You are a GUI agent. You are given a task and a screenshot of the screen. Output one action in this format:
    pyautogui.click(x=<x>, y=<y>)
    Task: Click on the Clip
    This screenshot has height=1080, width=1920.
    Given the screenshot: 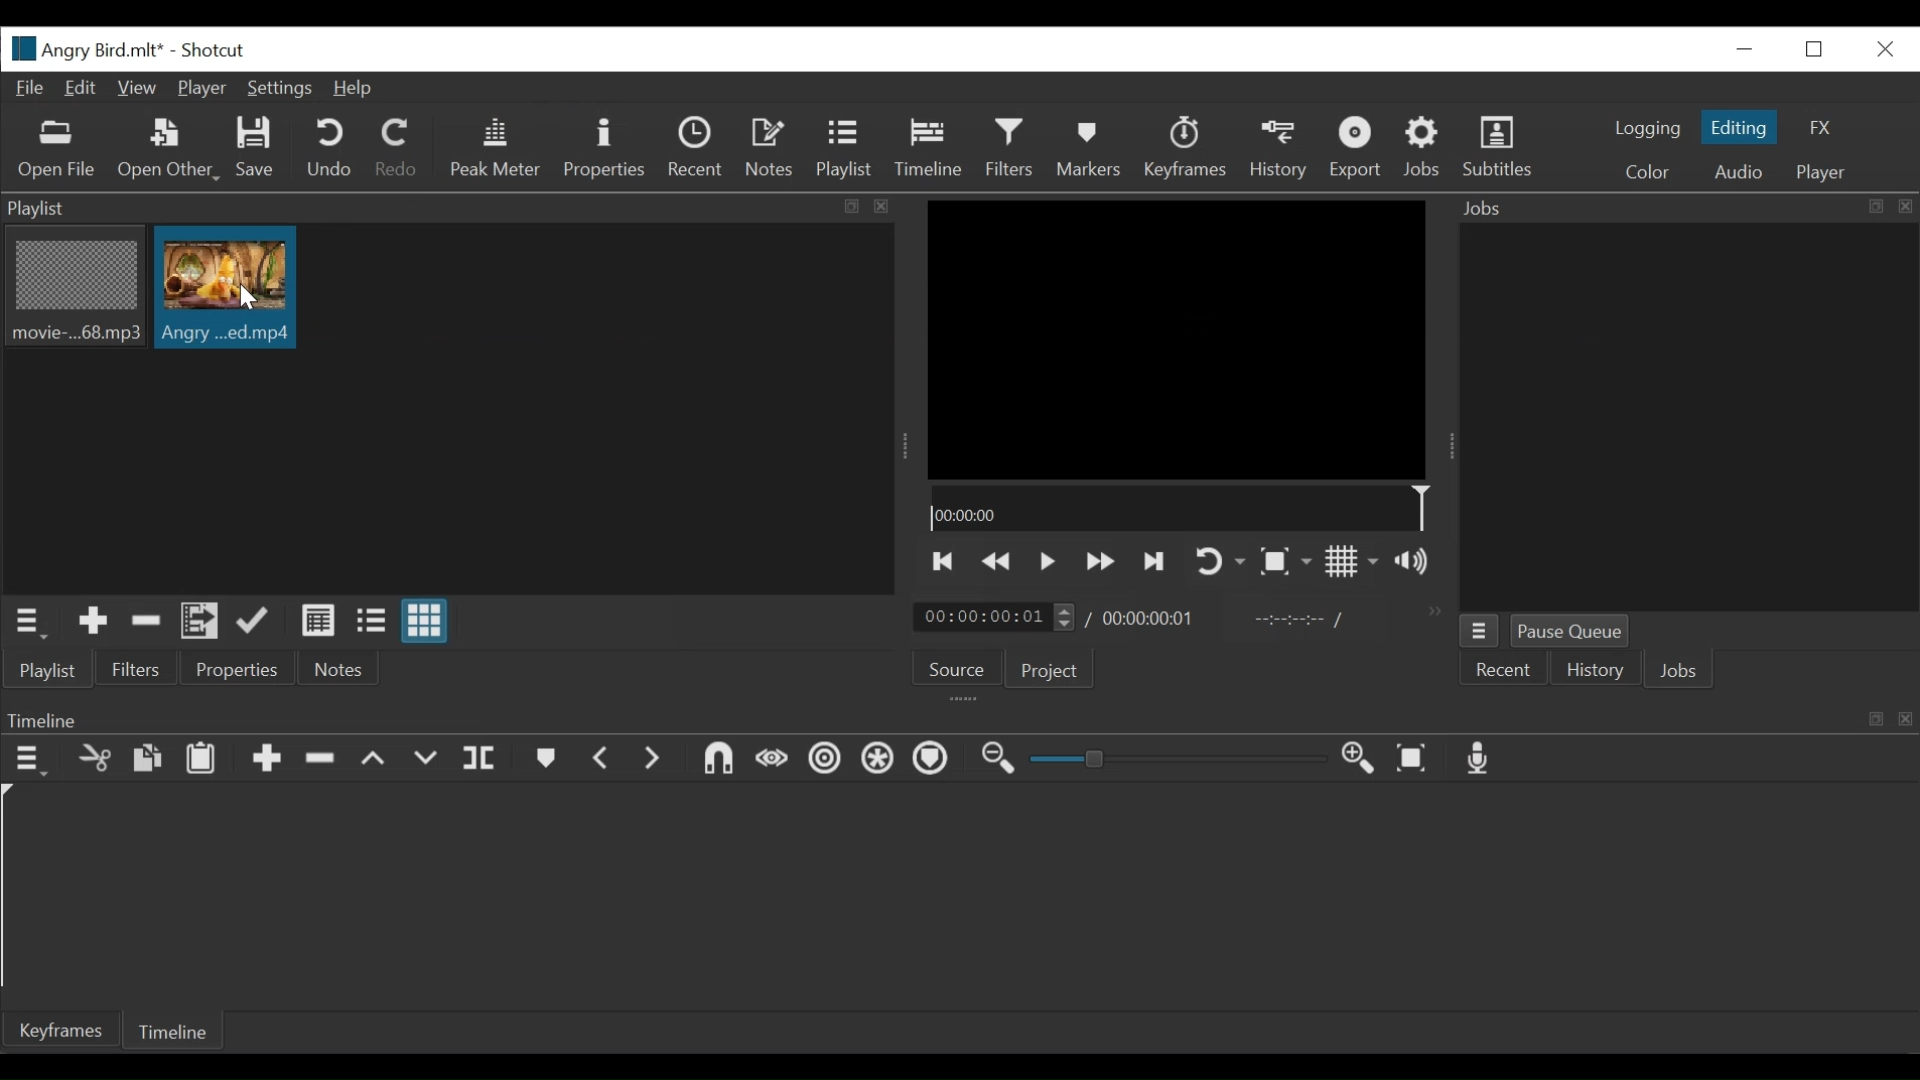 What is the action you would take?
    pyautogui.click(x=225, y=288)
    